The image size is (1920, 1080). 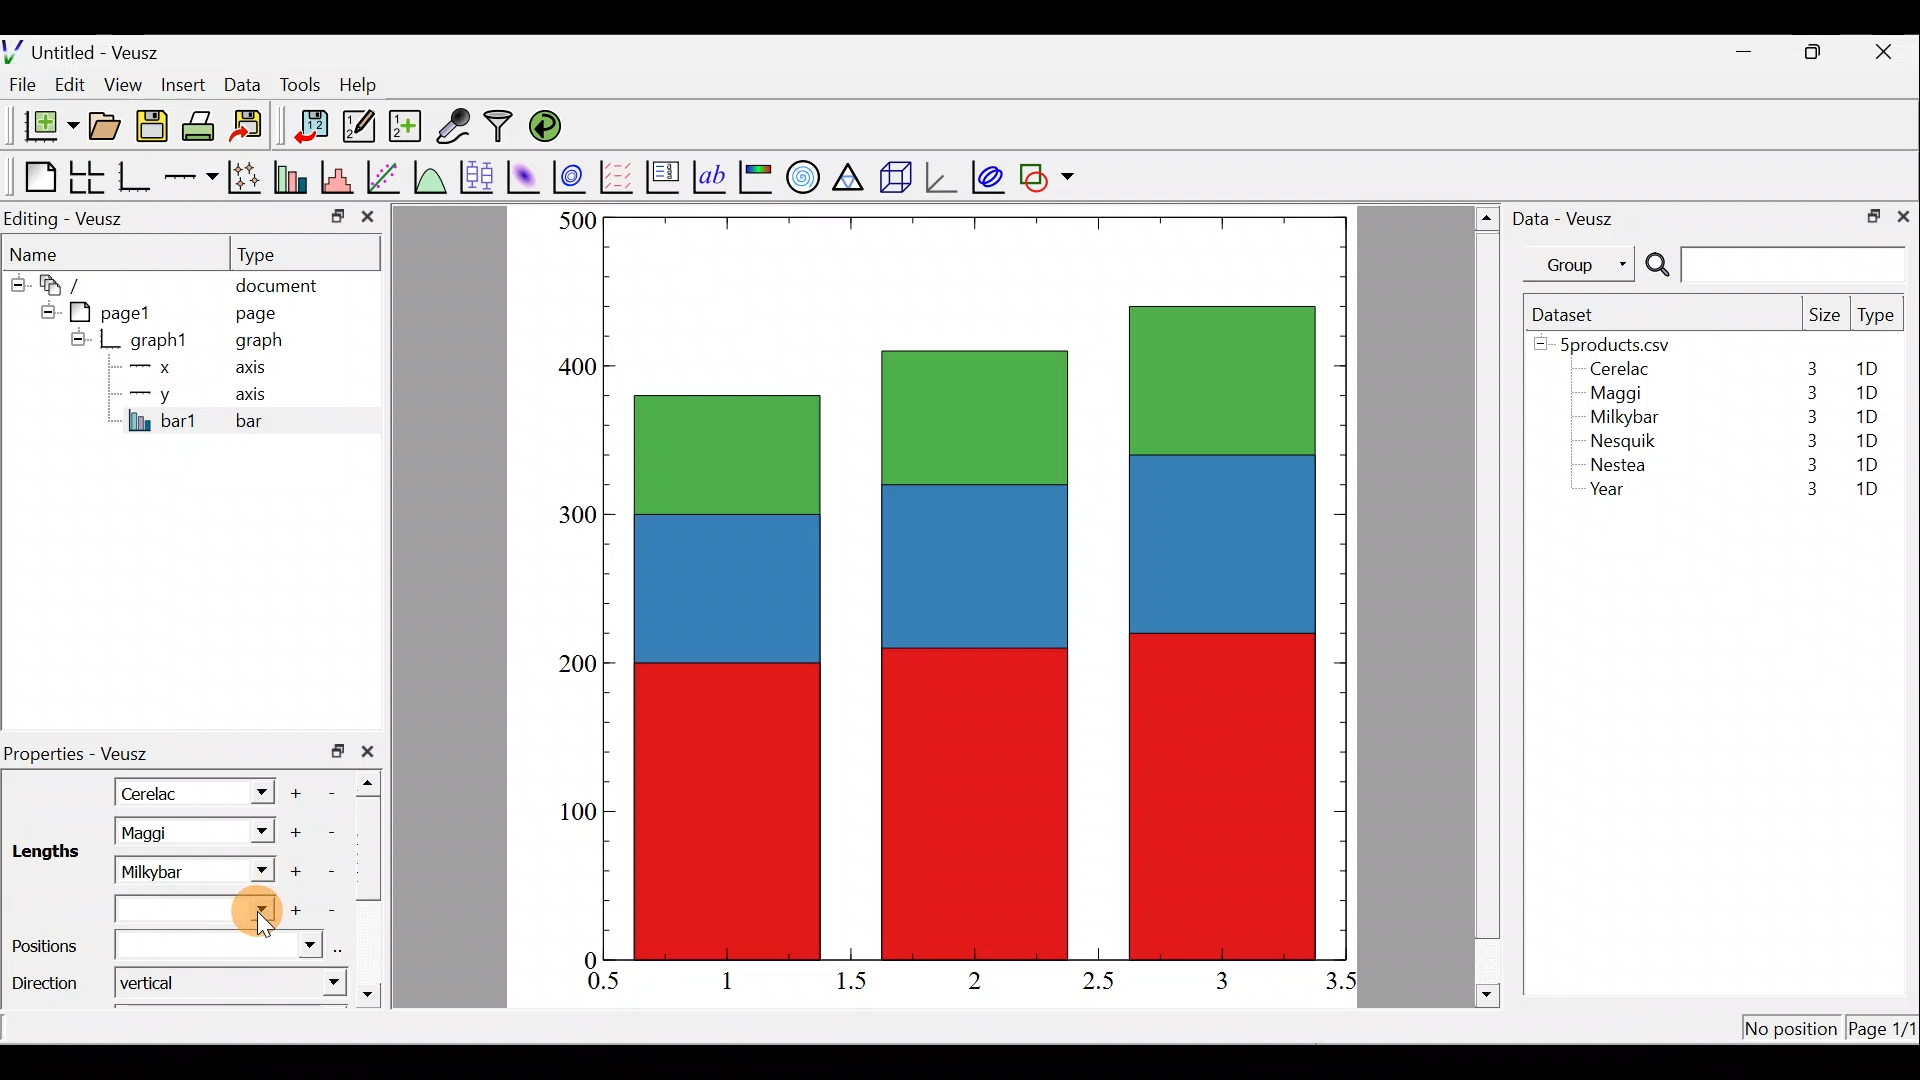 What do you see at coordinates (571, 818) in the screenshot?
I see `100` at bounding box center [571, 818].